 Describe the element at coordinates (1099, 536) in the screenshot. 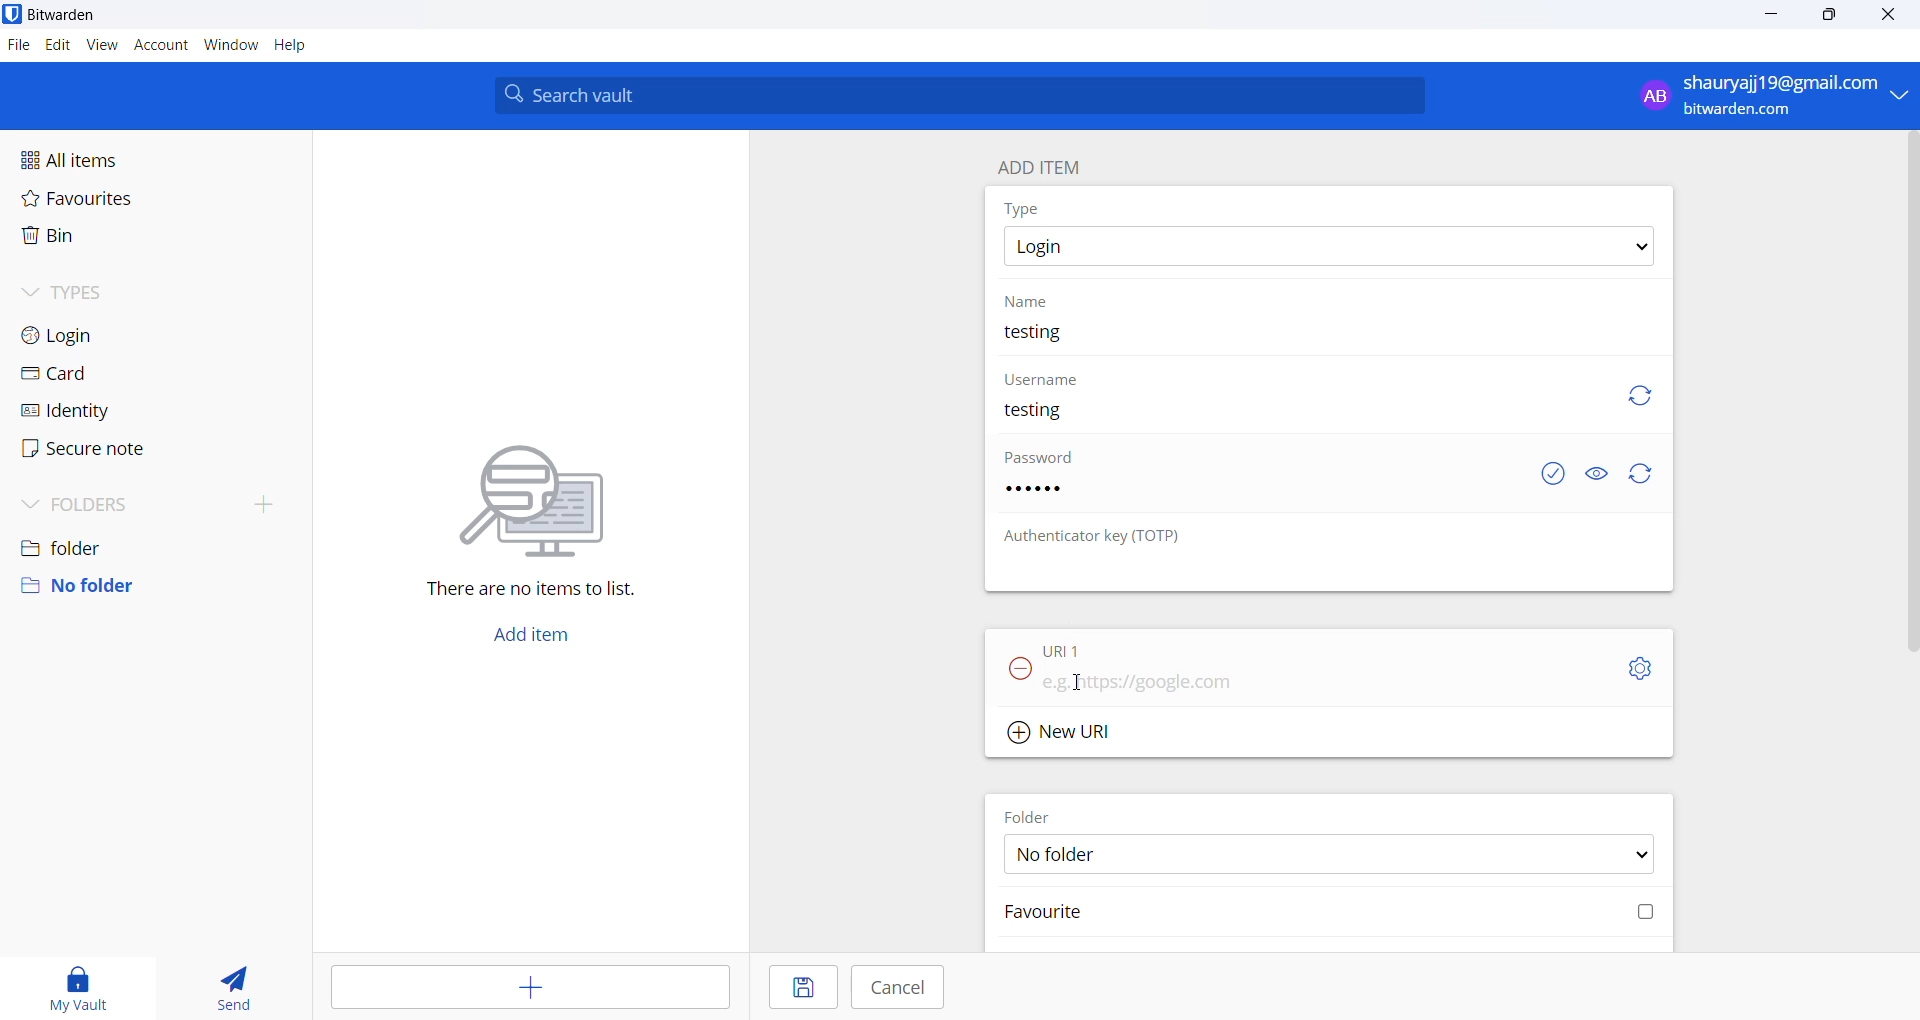

I see `OTP heading: Authenticator key (TOTP)` at that location.